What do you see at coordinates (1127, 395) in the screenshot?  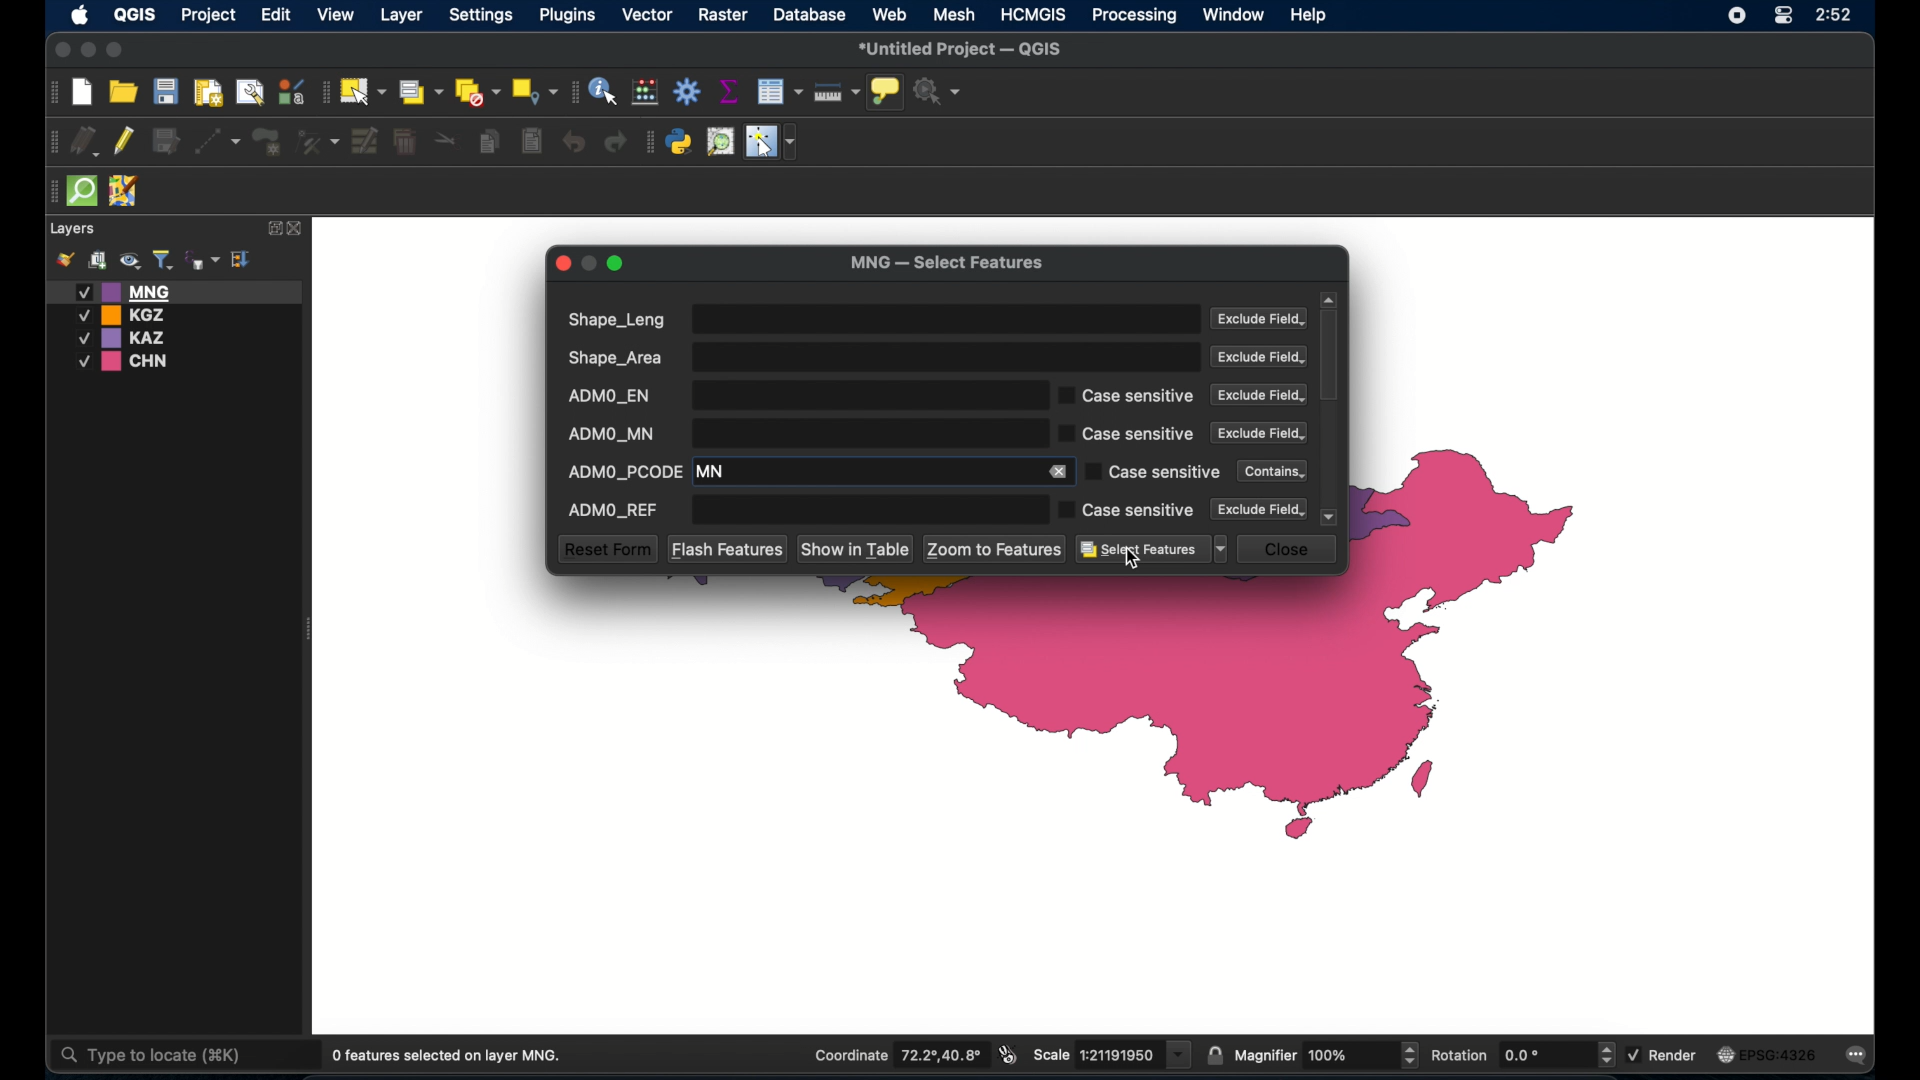 I see `case sensitive` at bounding box center [1127, 395].